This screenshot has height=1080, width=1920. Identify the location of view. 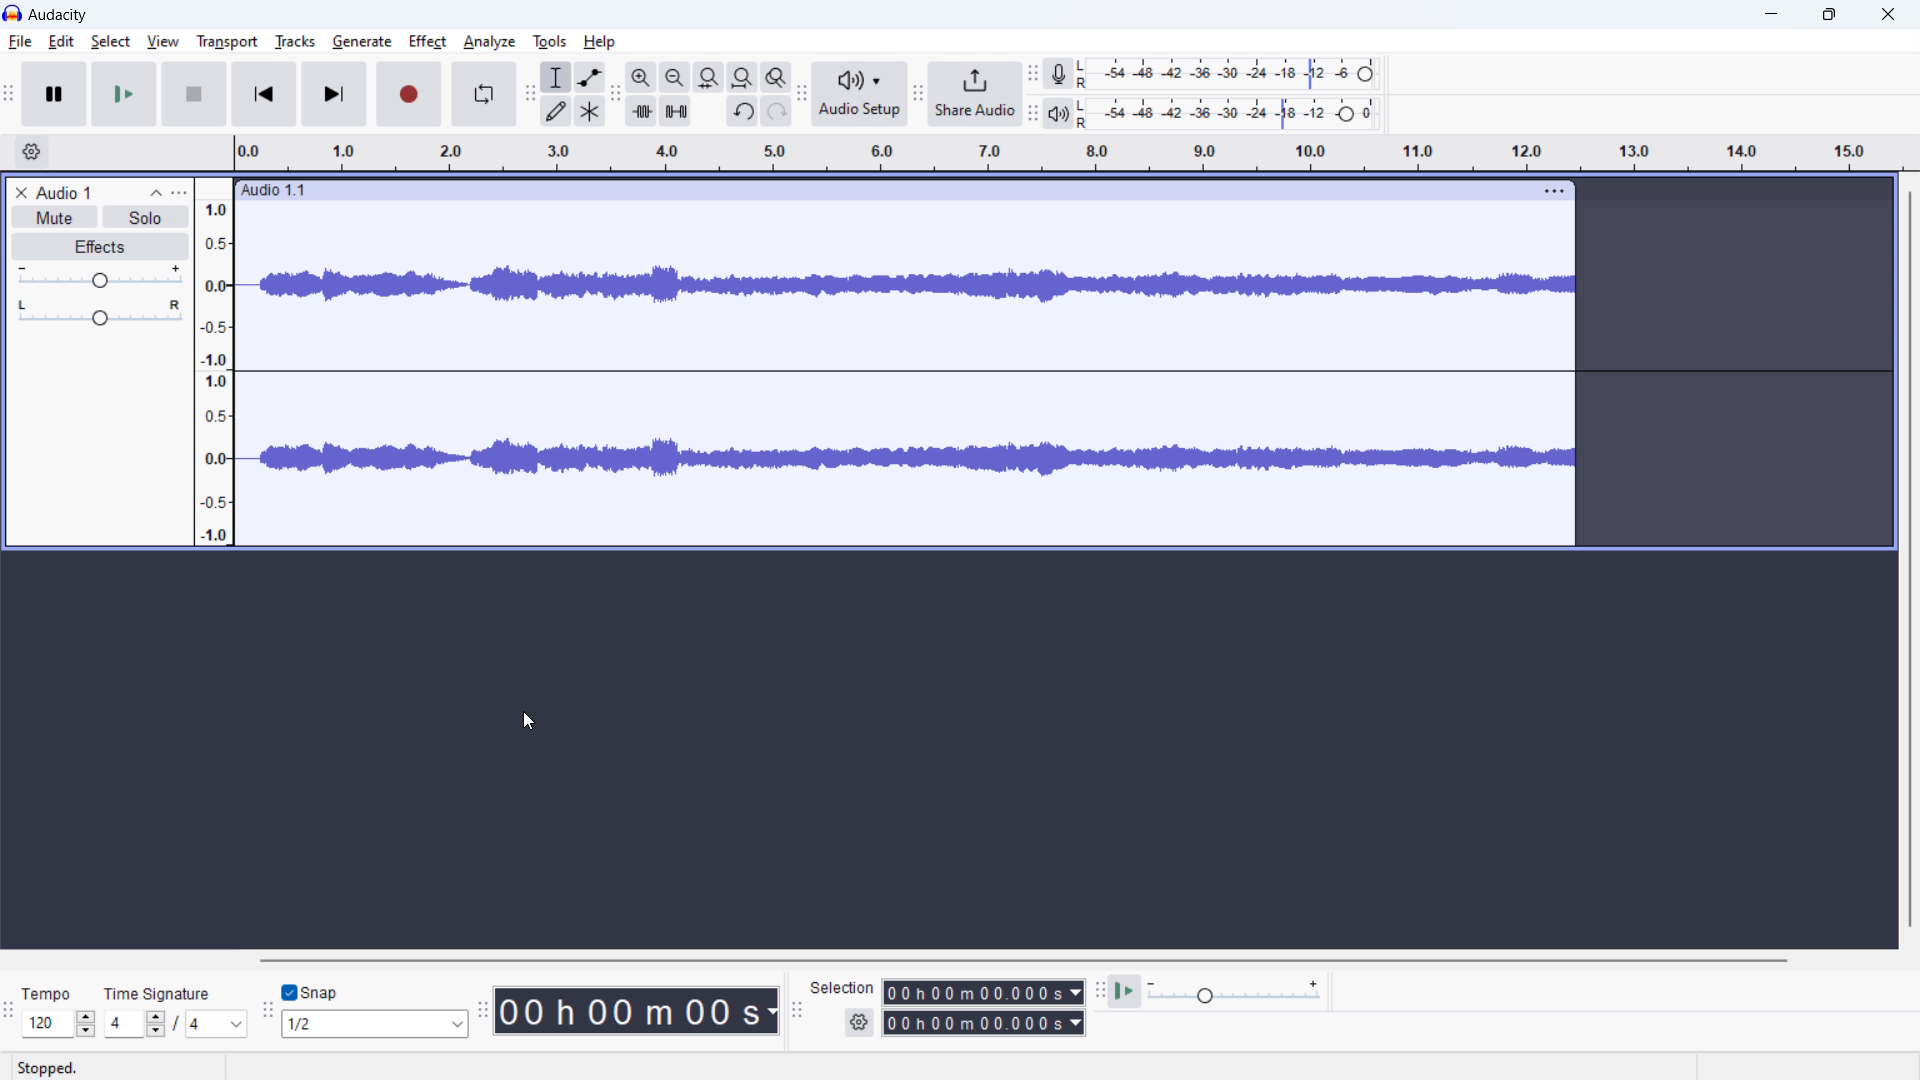
(163, 42).